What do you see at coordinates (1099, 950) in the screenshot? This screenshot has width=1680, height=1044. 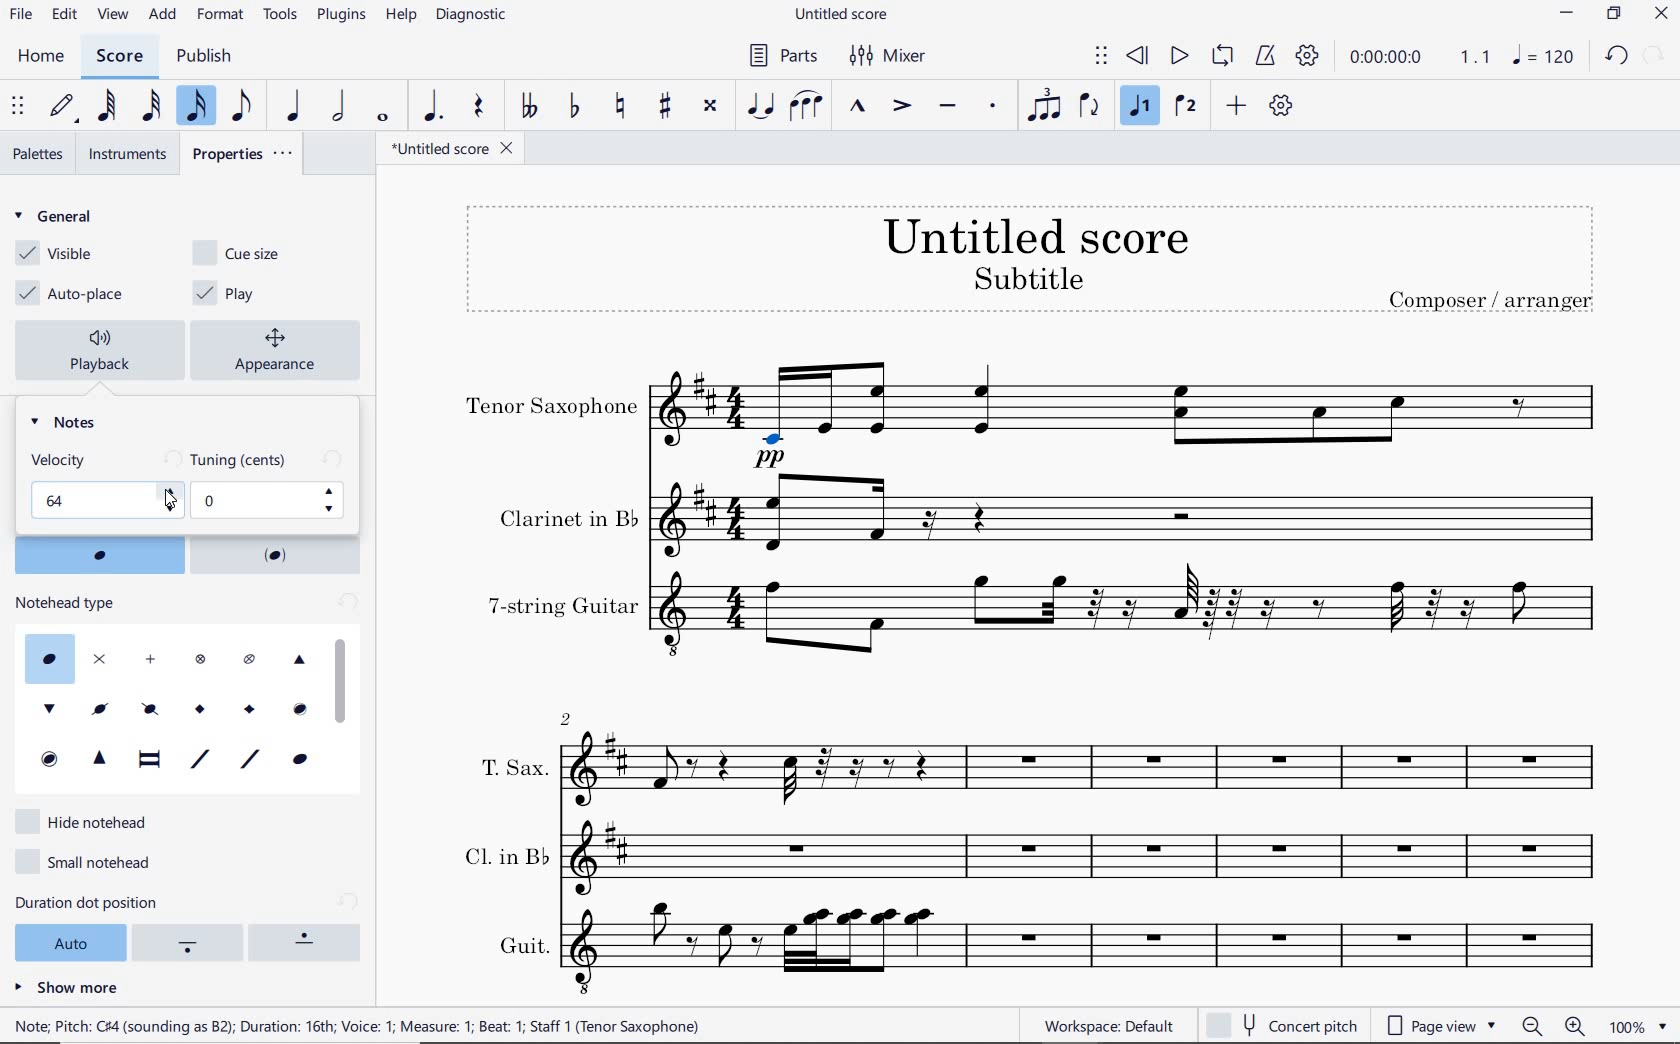 I see `Guit.` at bounding box center [1099, 950].